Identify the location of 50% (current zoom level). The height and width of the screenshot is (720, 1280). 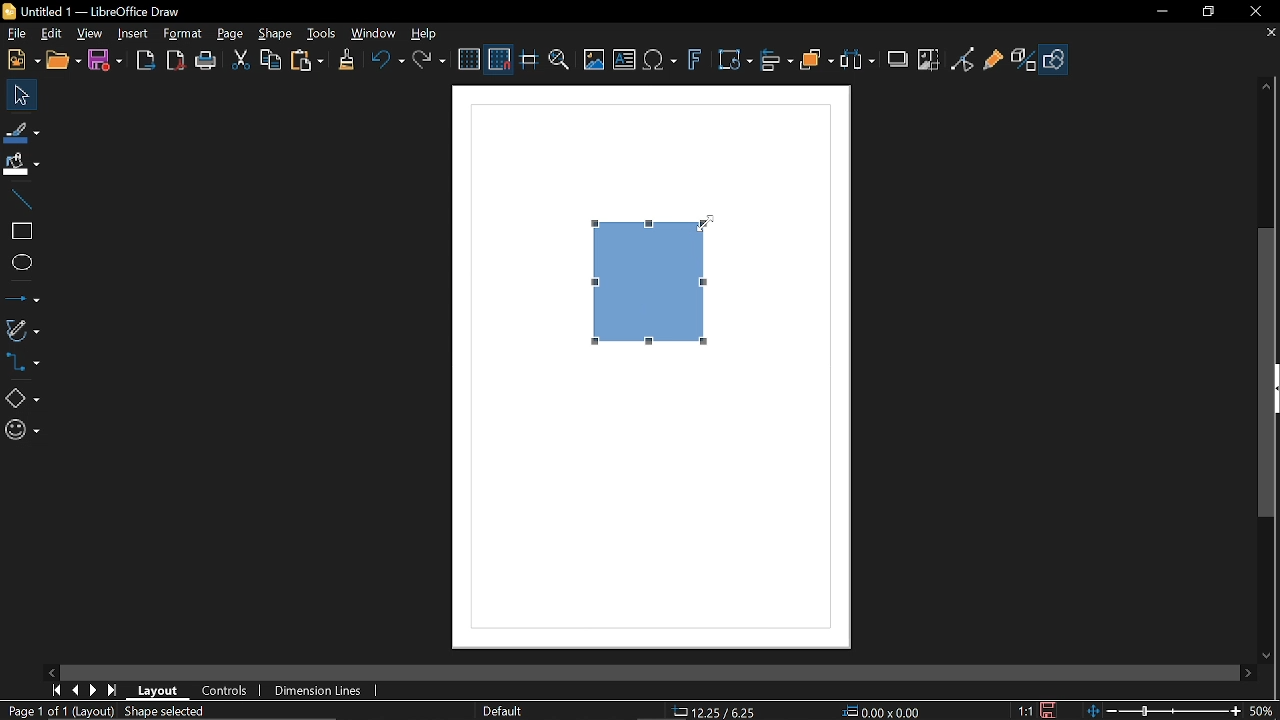
(1265, 709).